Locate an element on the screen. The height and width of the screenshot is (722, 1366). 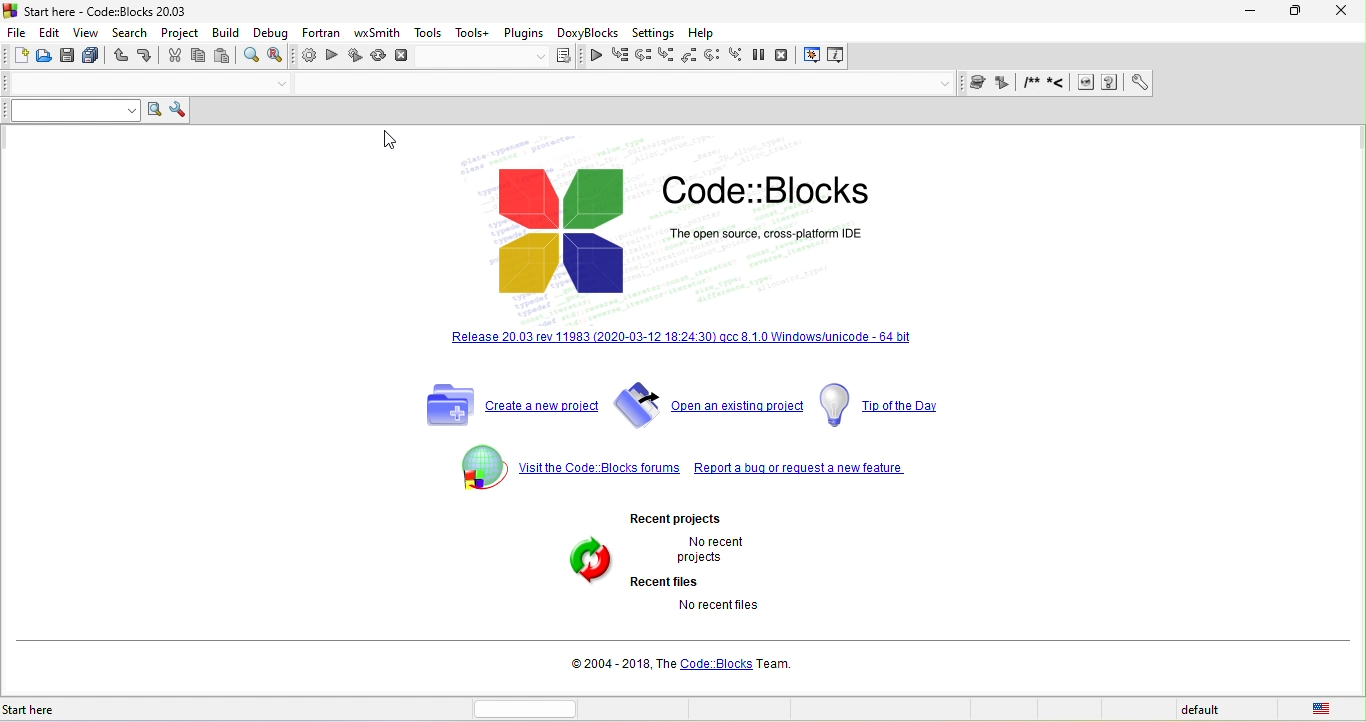
jump back is located at coordinates (978, 84).